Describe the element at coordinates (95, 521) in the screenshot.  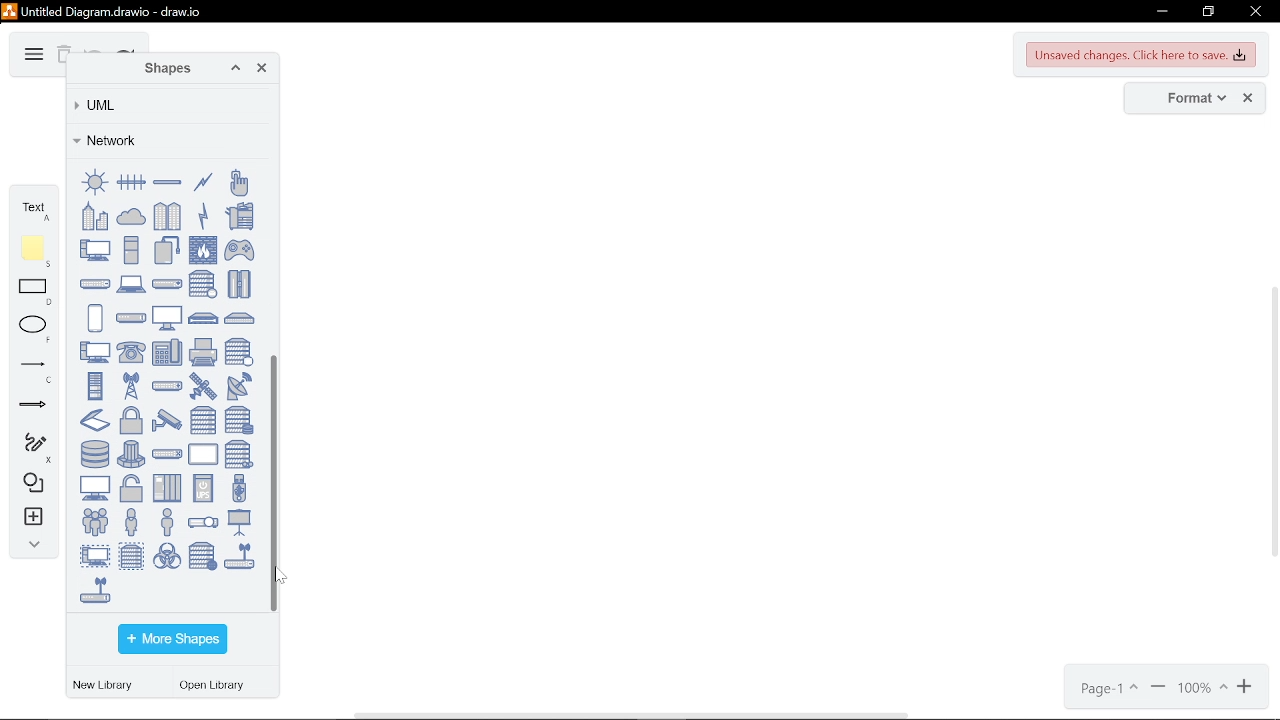
I see `users` at that location.